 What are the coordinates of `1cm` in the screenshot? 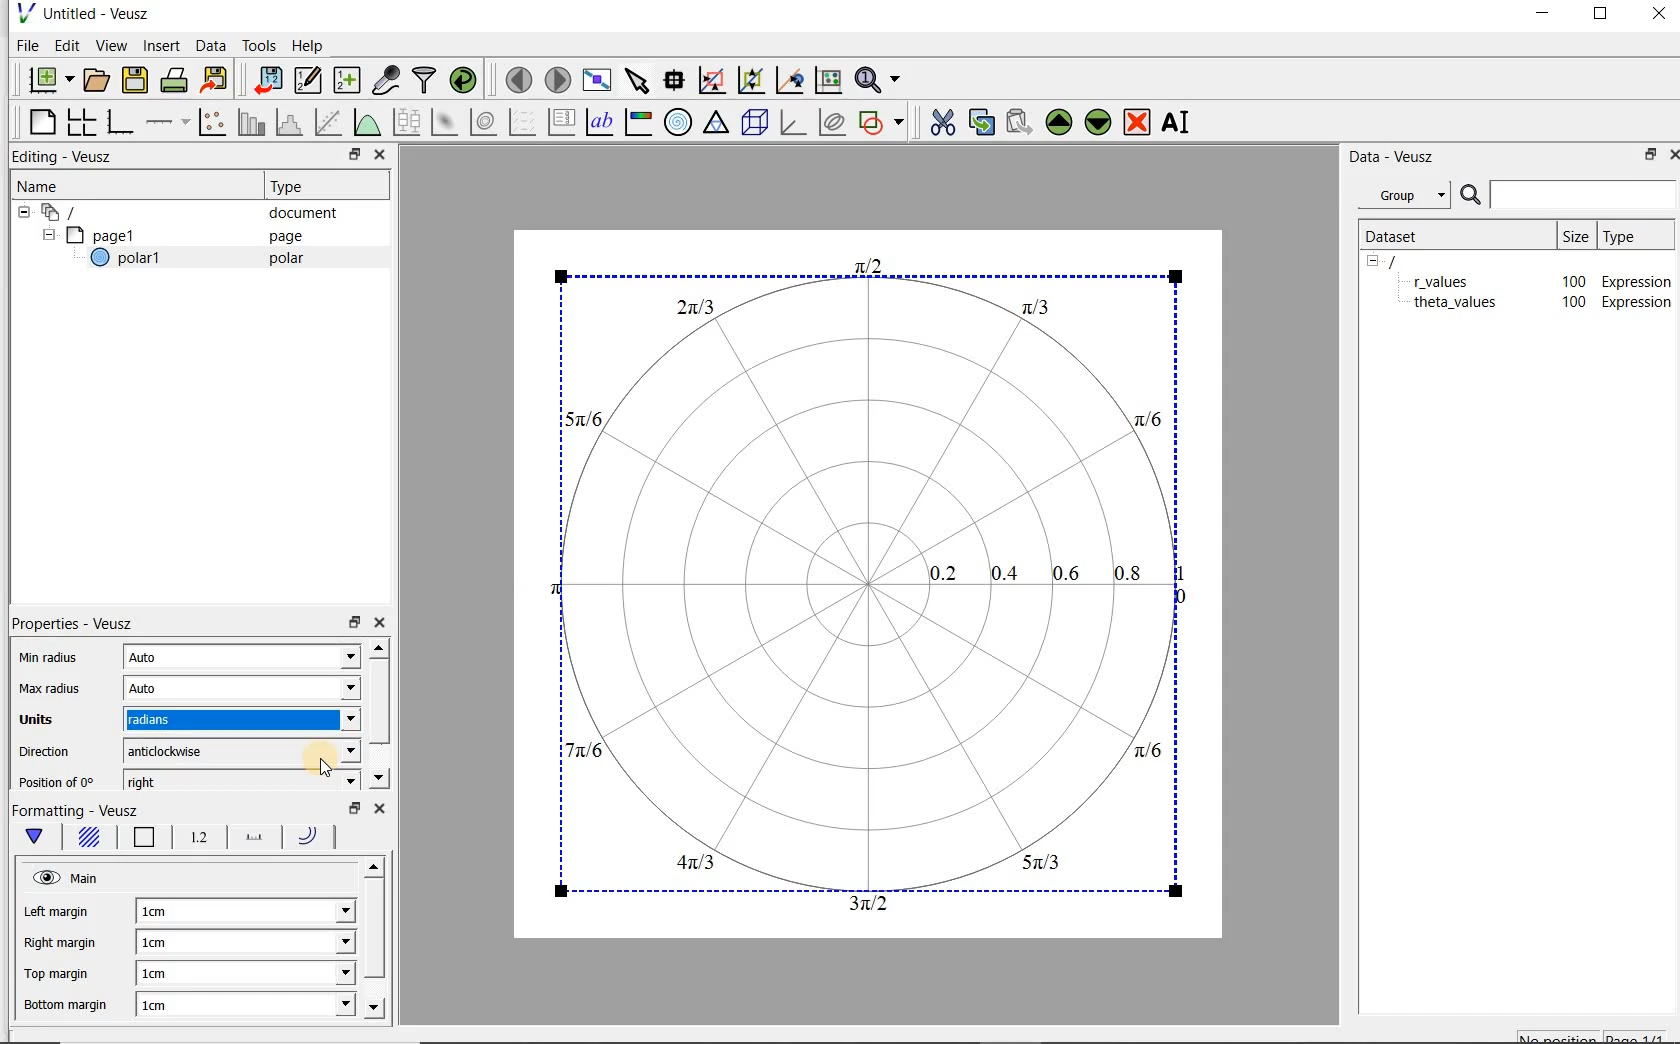 It's located at (170, 974).